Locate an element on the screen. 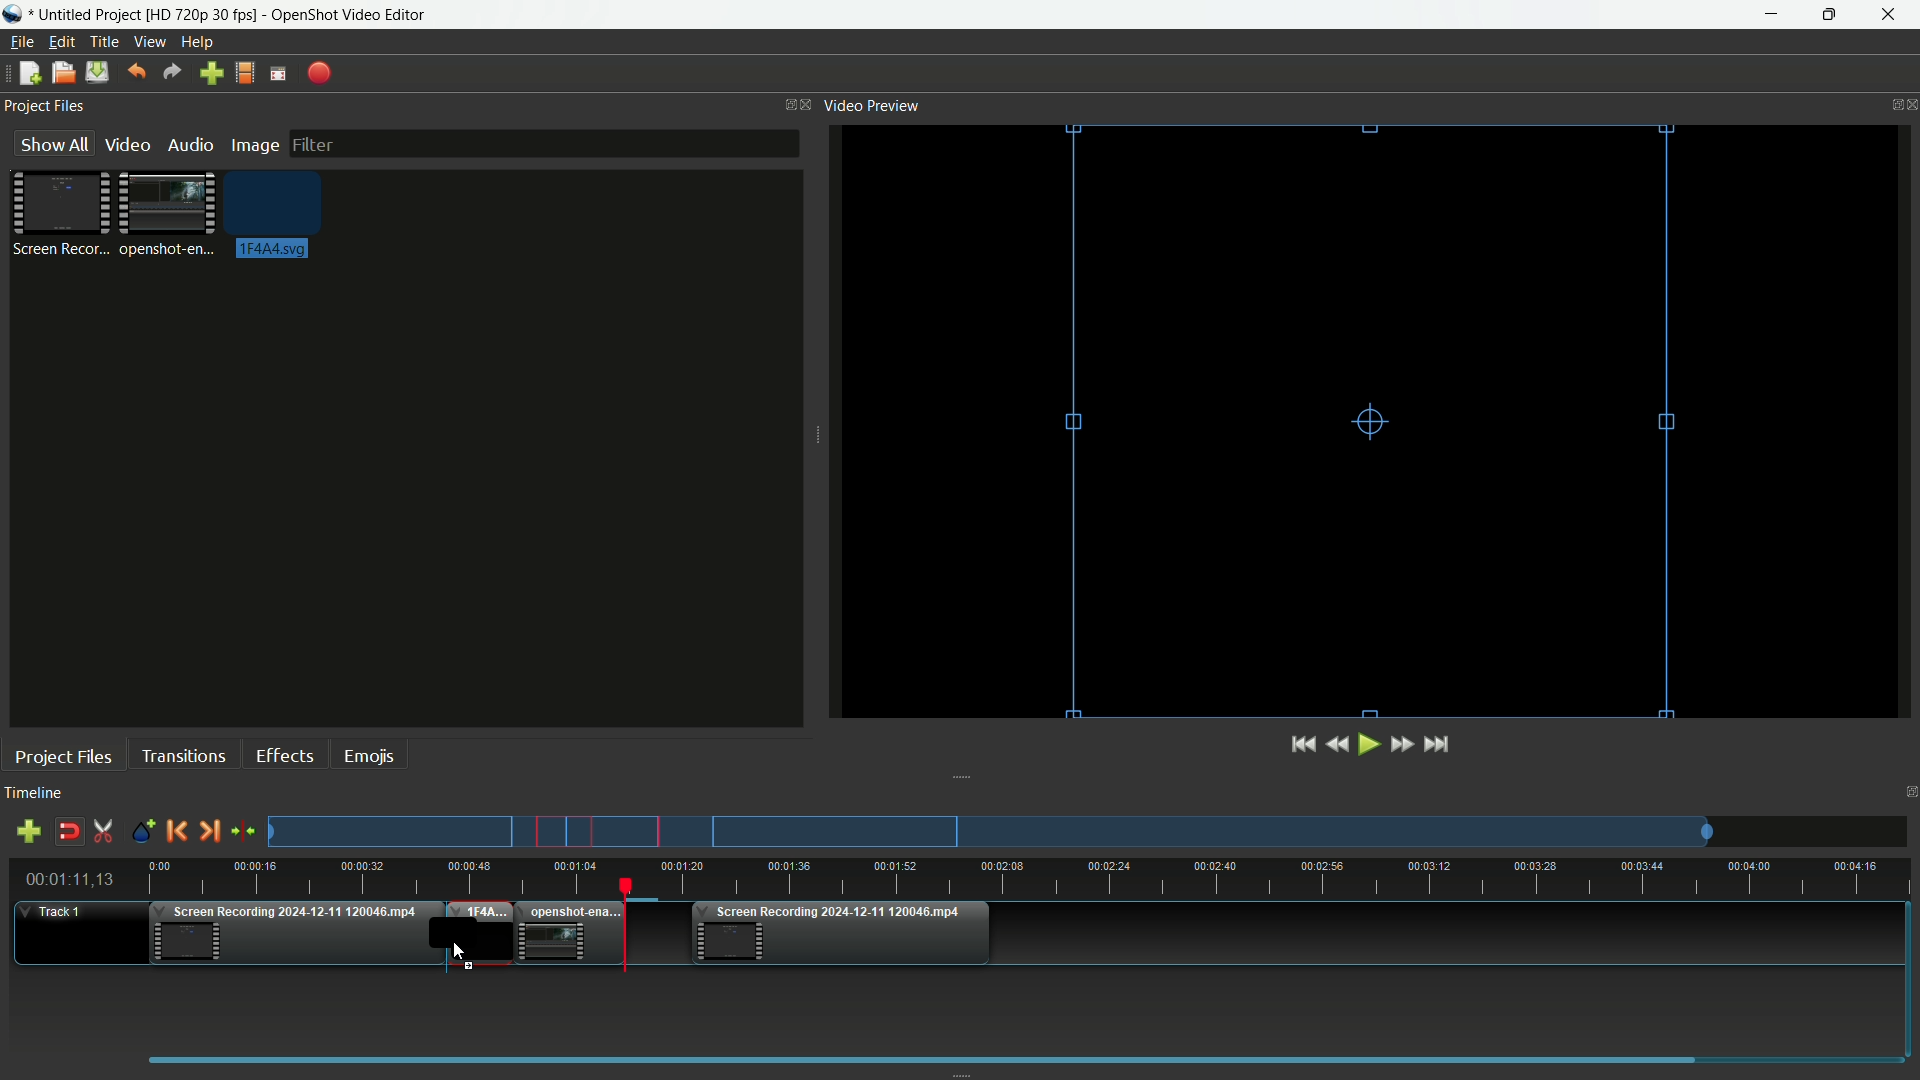  dragging placeholder to empty space in timeline is located at coordinates (476, 934).